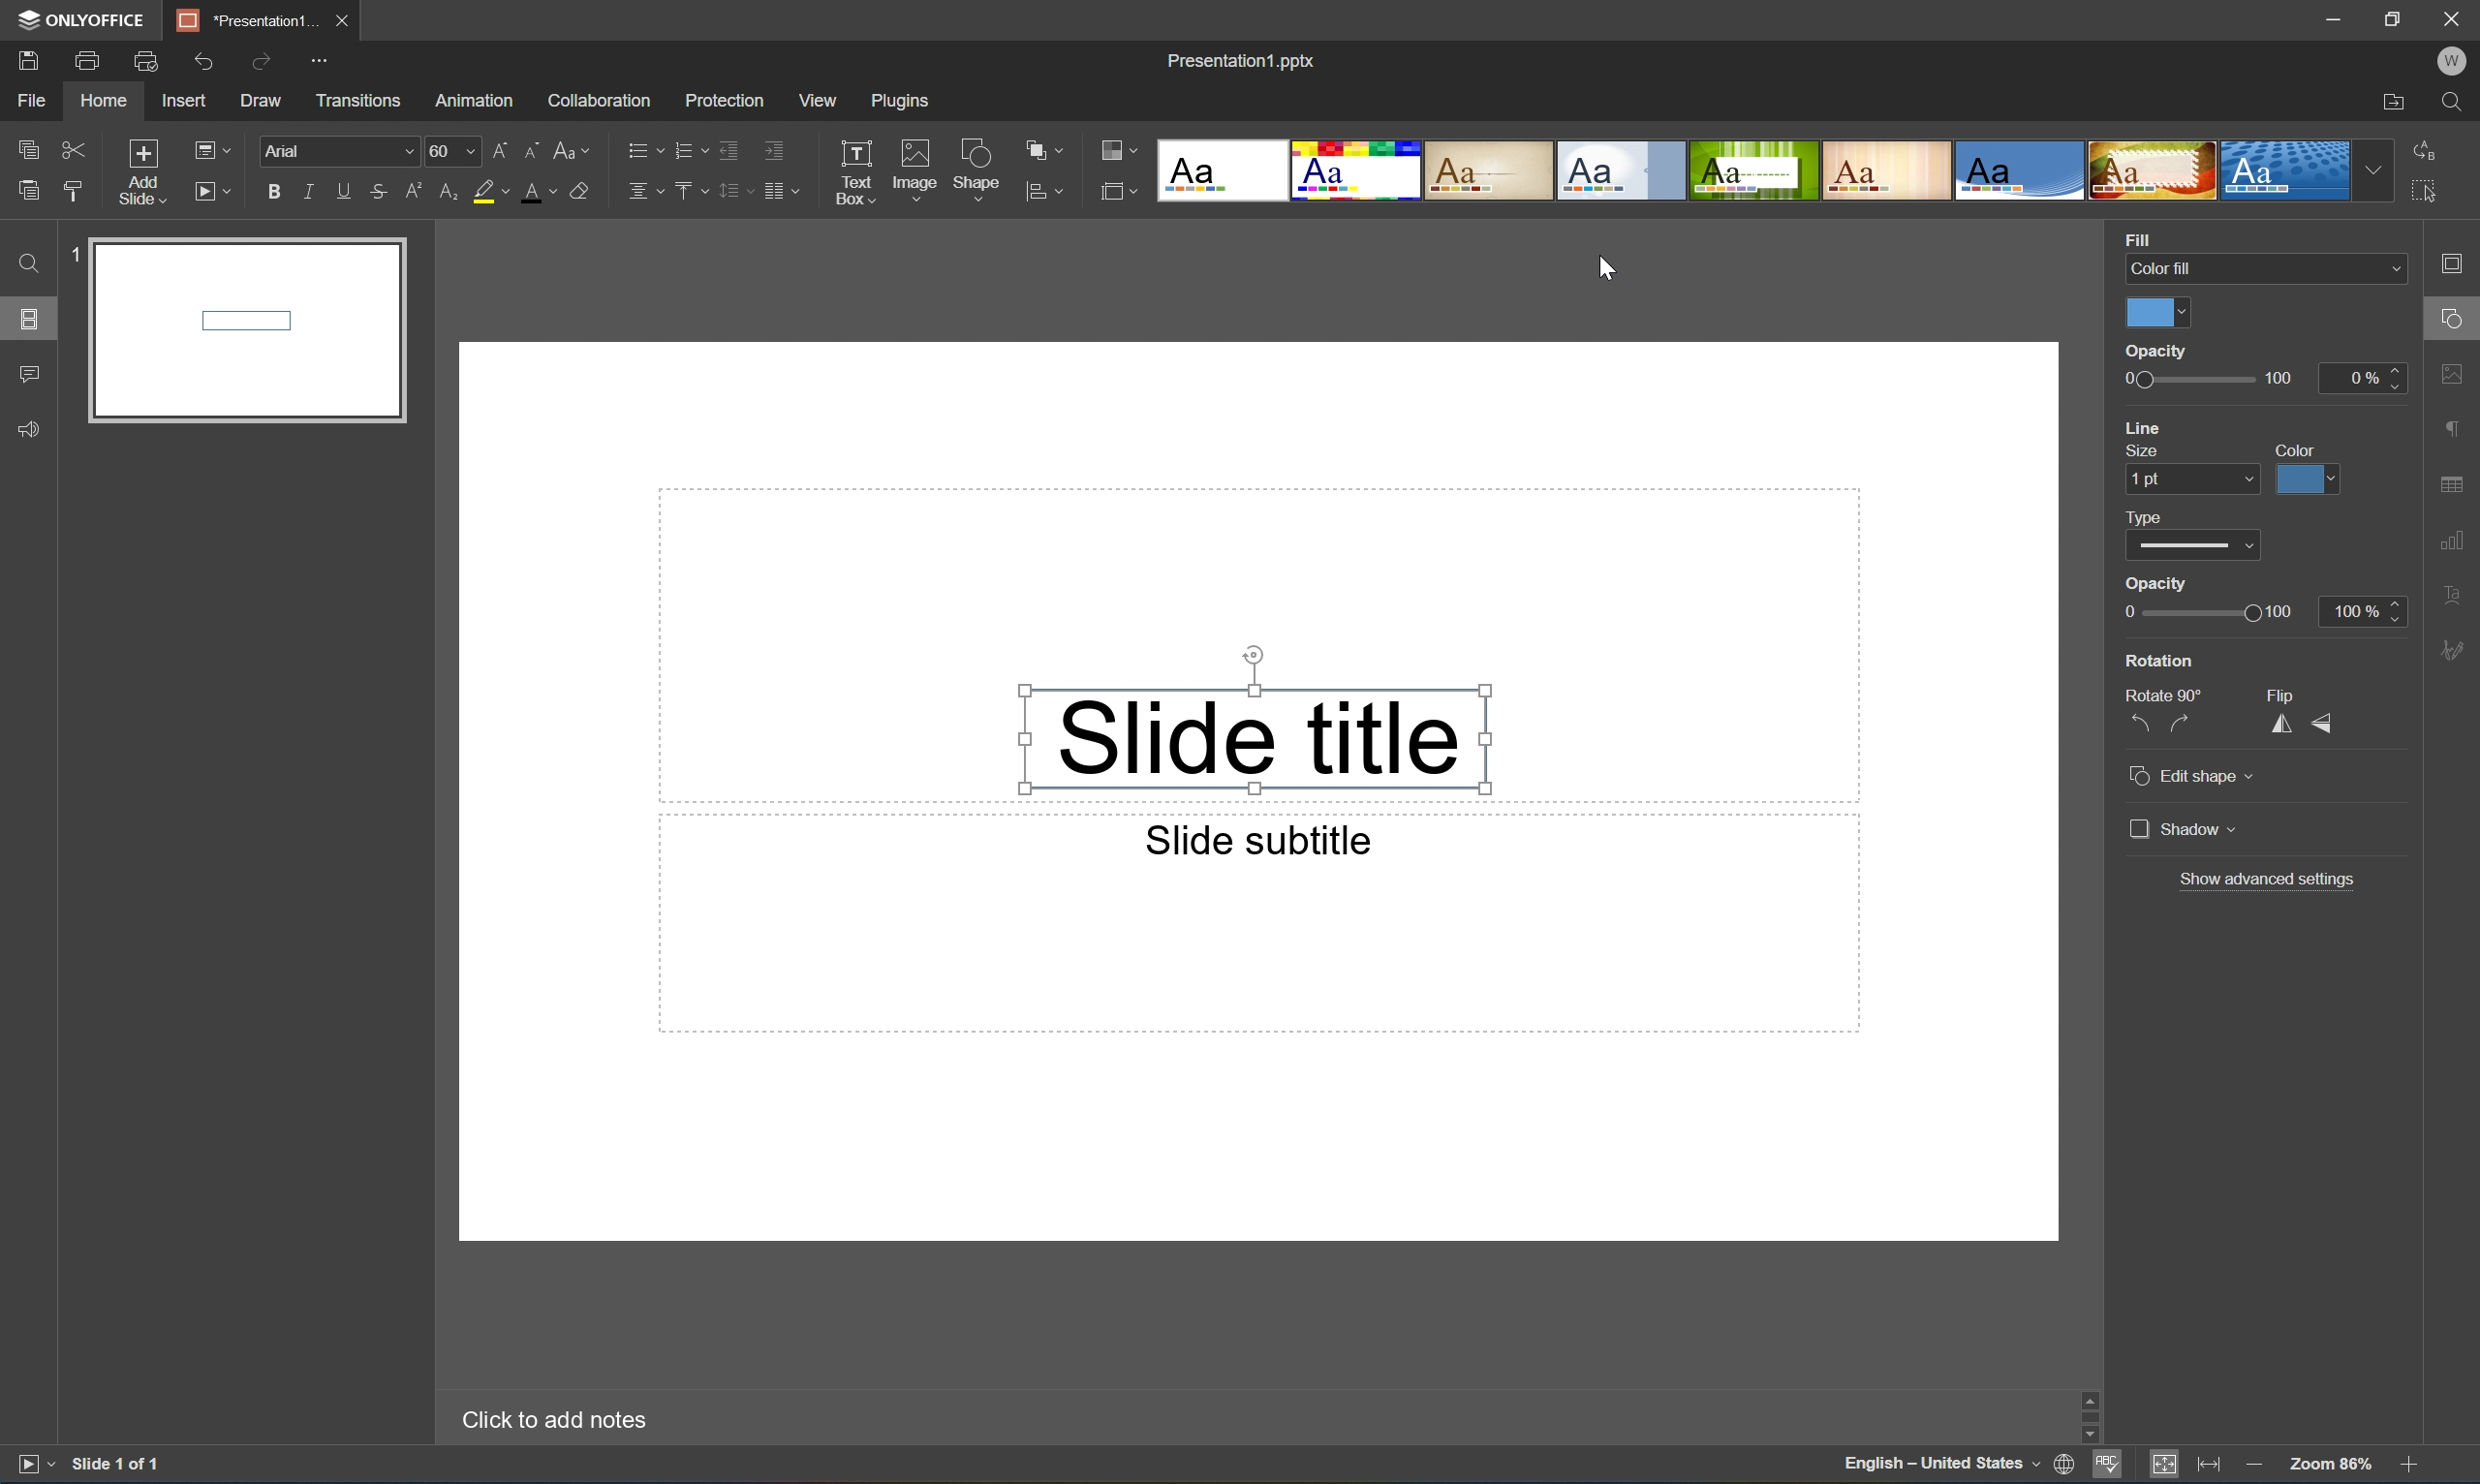 This screenshot has width=2480, height=1484. What do you see at coordinates (898, 101) in the screenshot?
I see `Plugins` at bounding box center [898, 101].